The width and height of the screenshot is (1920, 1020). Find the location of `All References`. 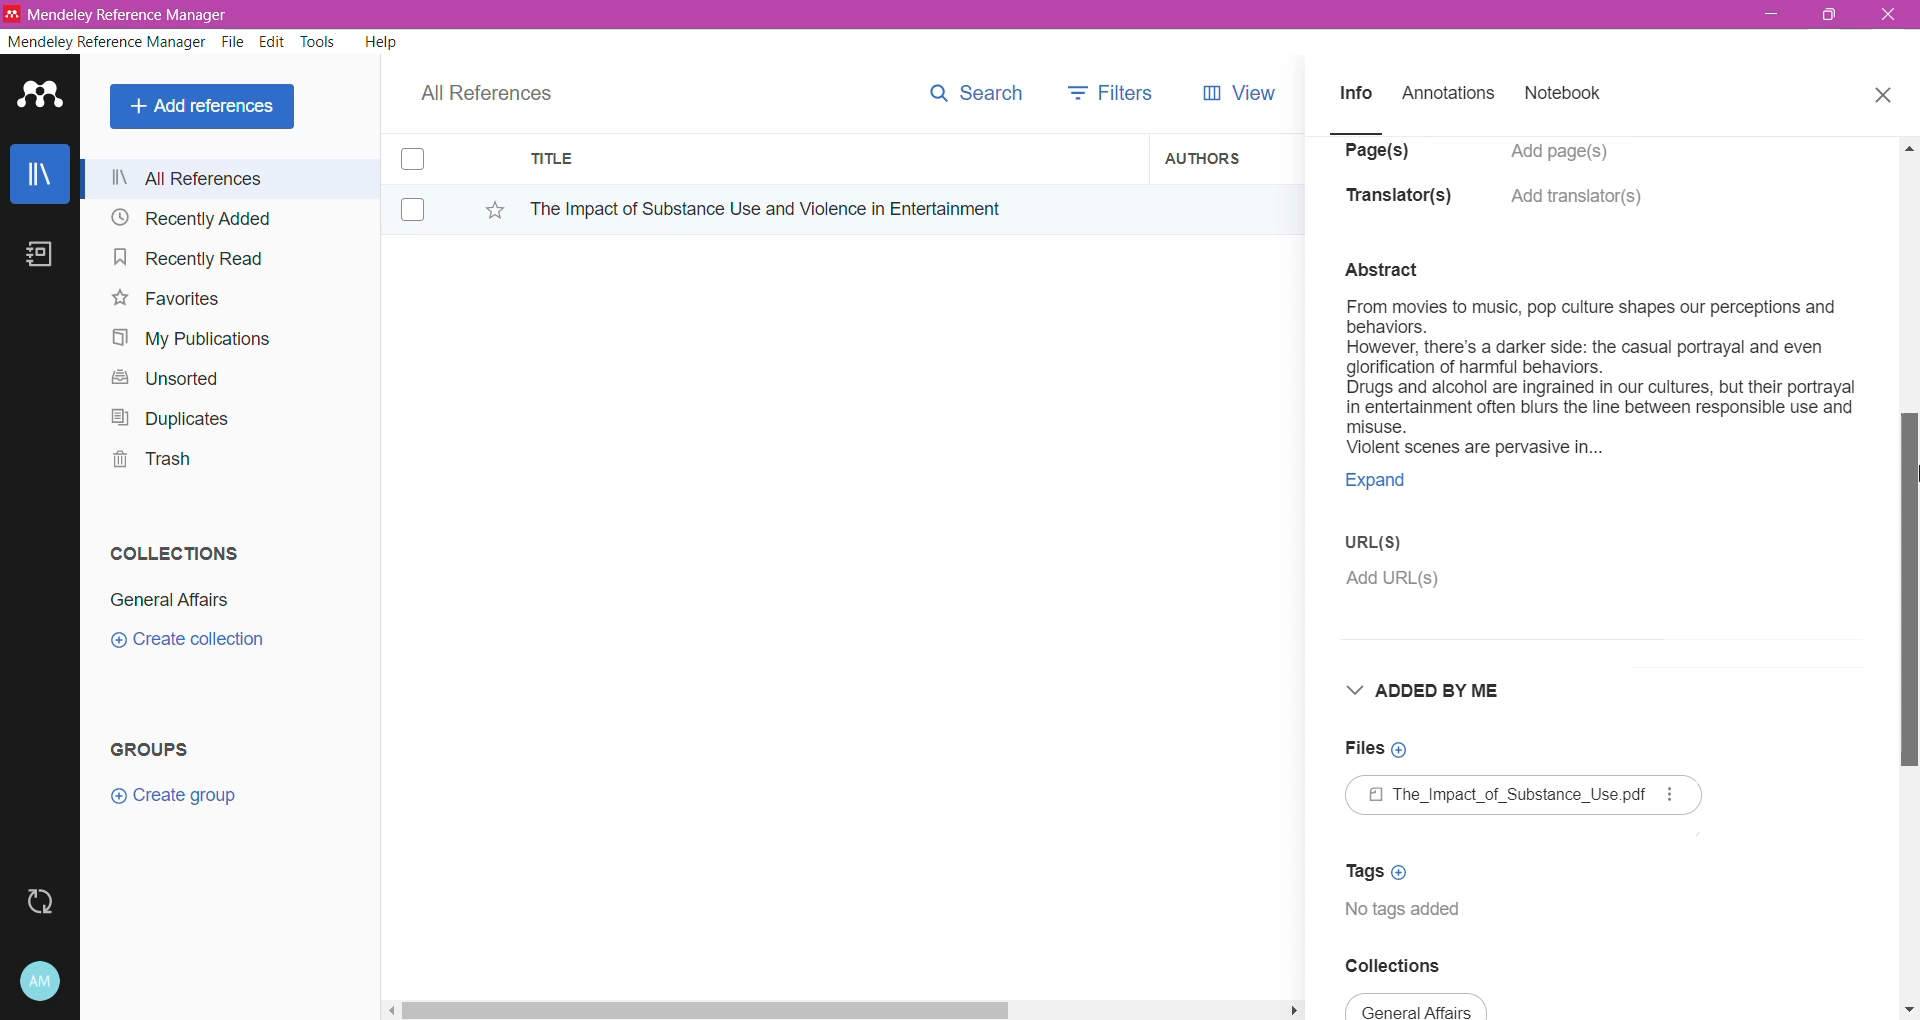

All References is located at coordinates (500, 88).